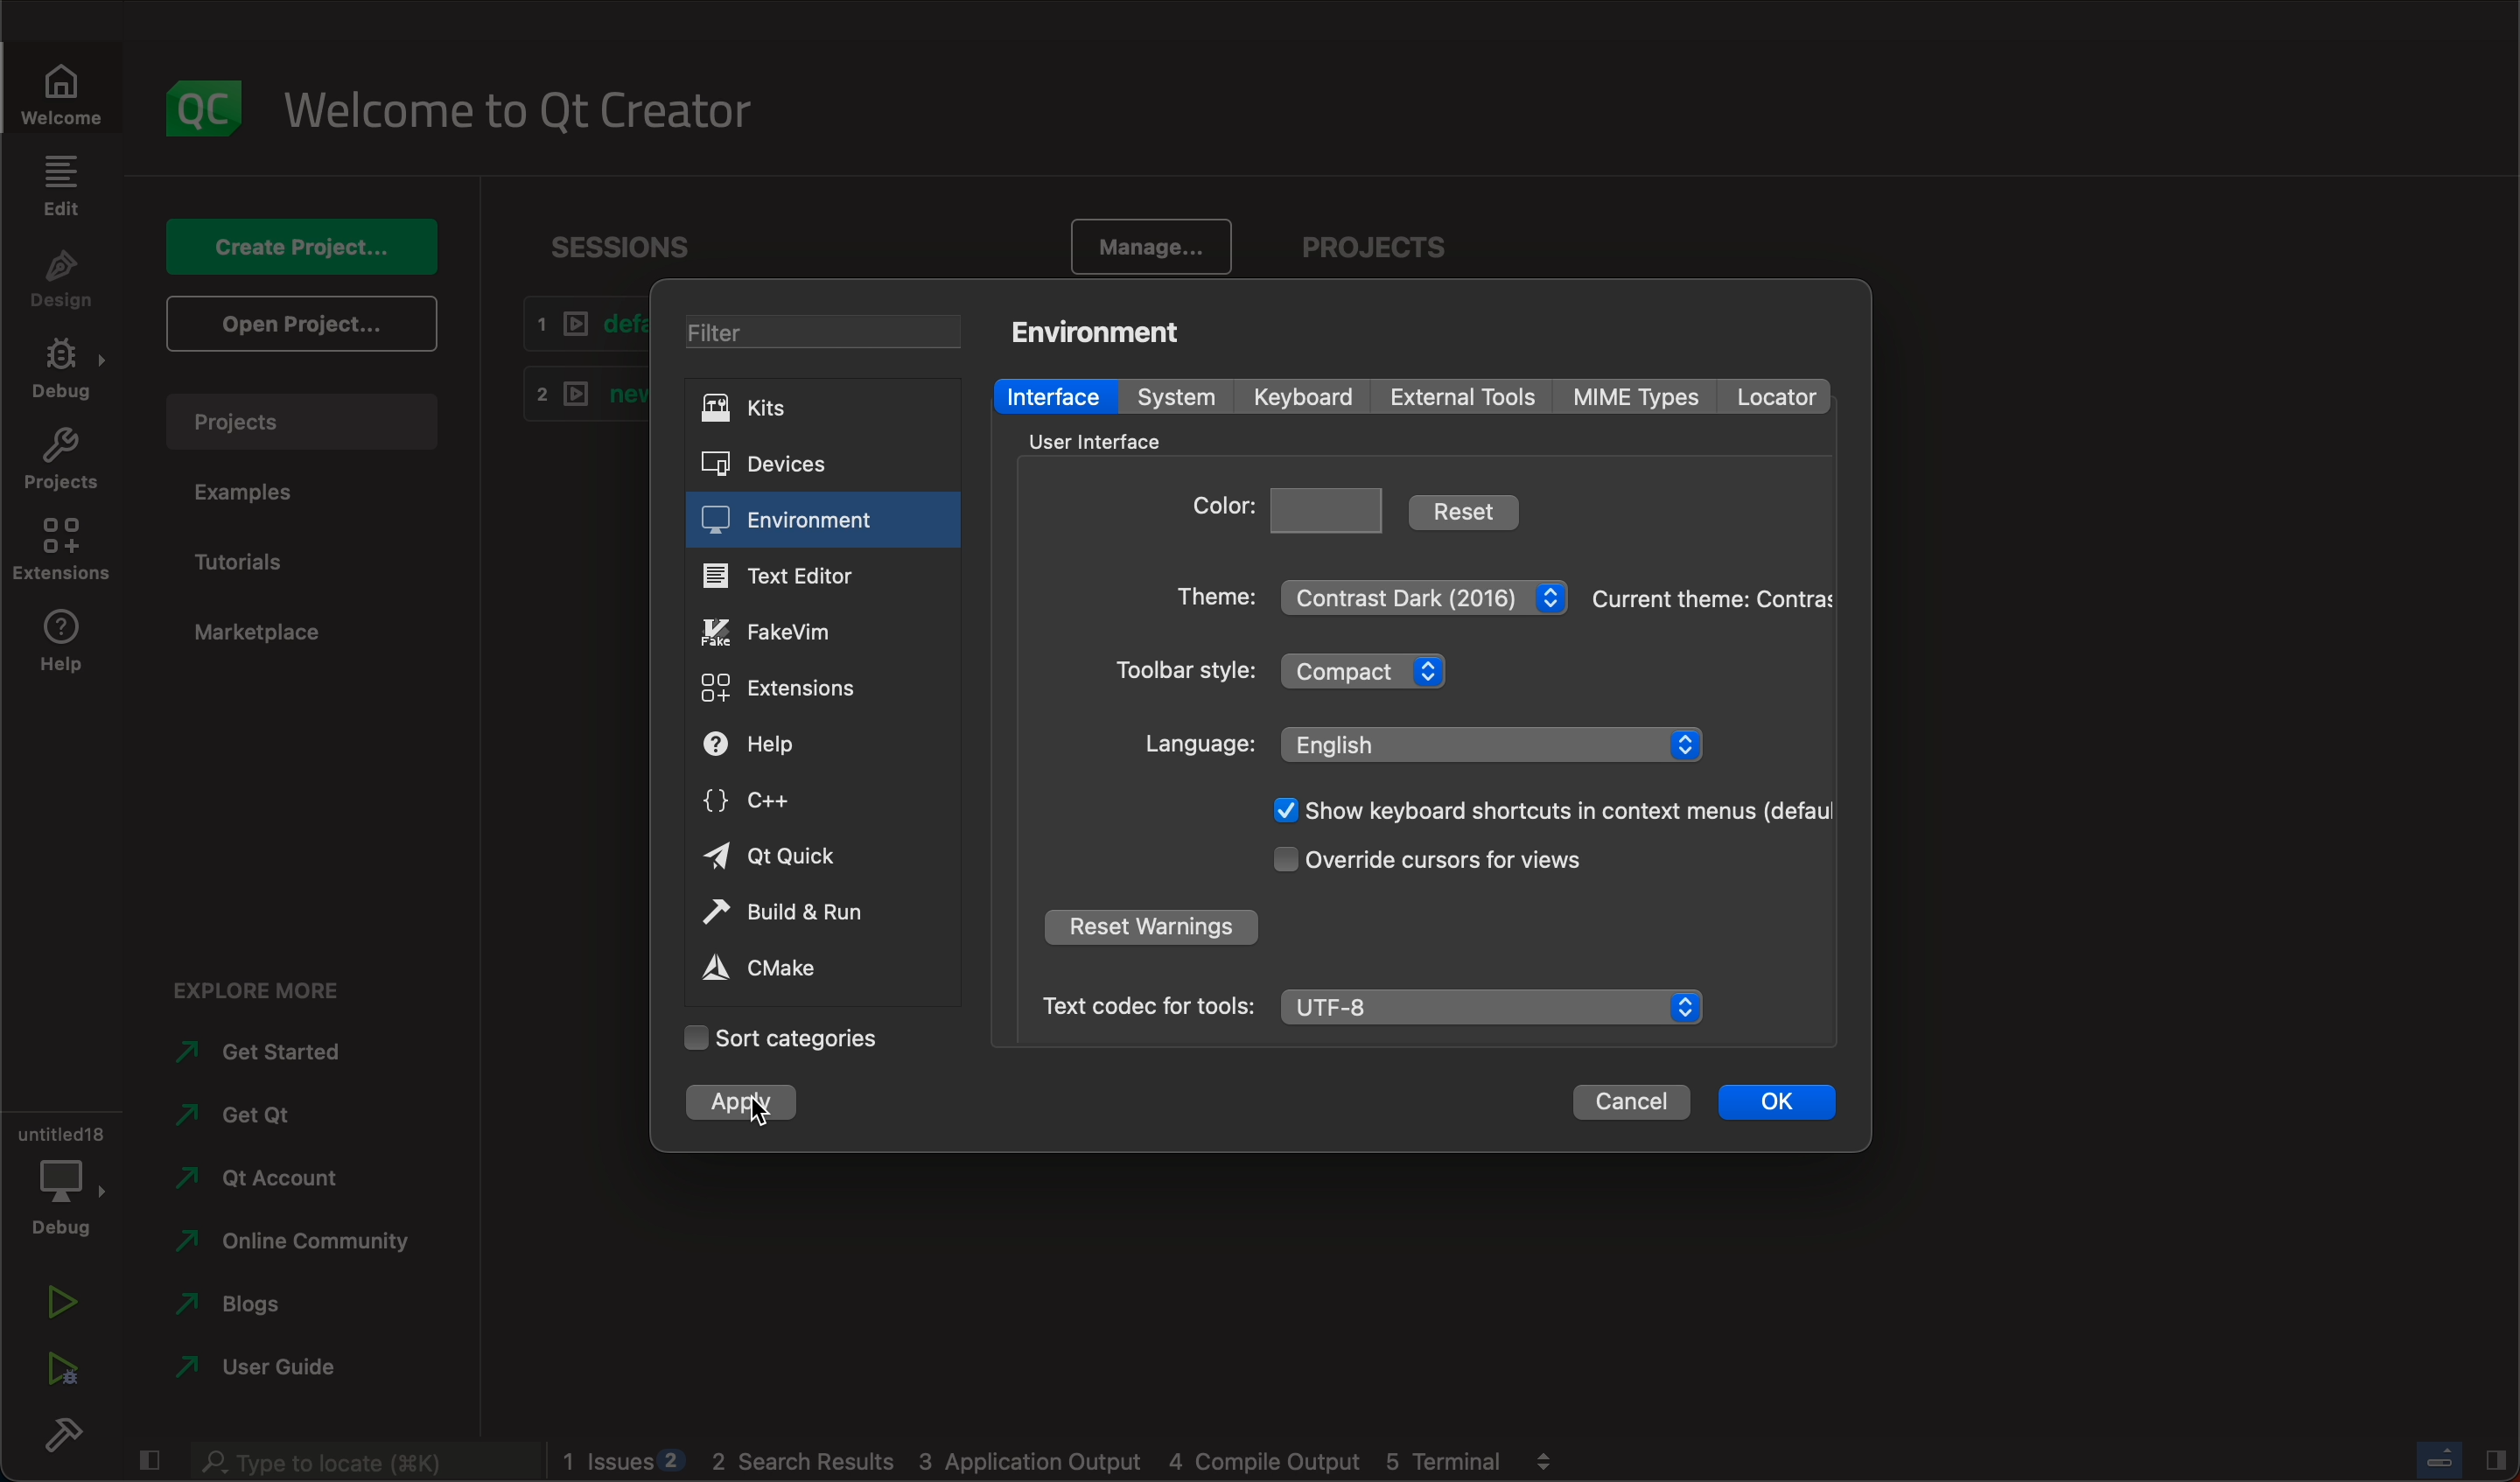  Describe the element at coordinates (253, 564) in the screenshot. I see `tutorials` at that location.